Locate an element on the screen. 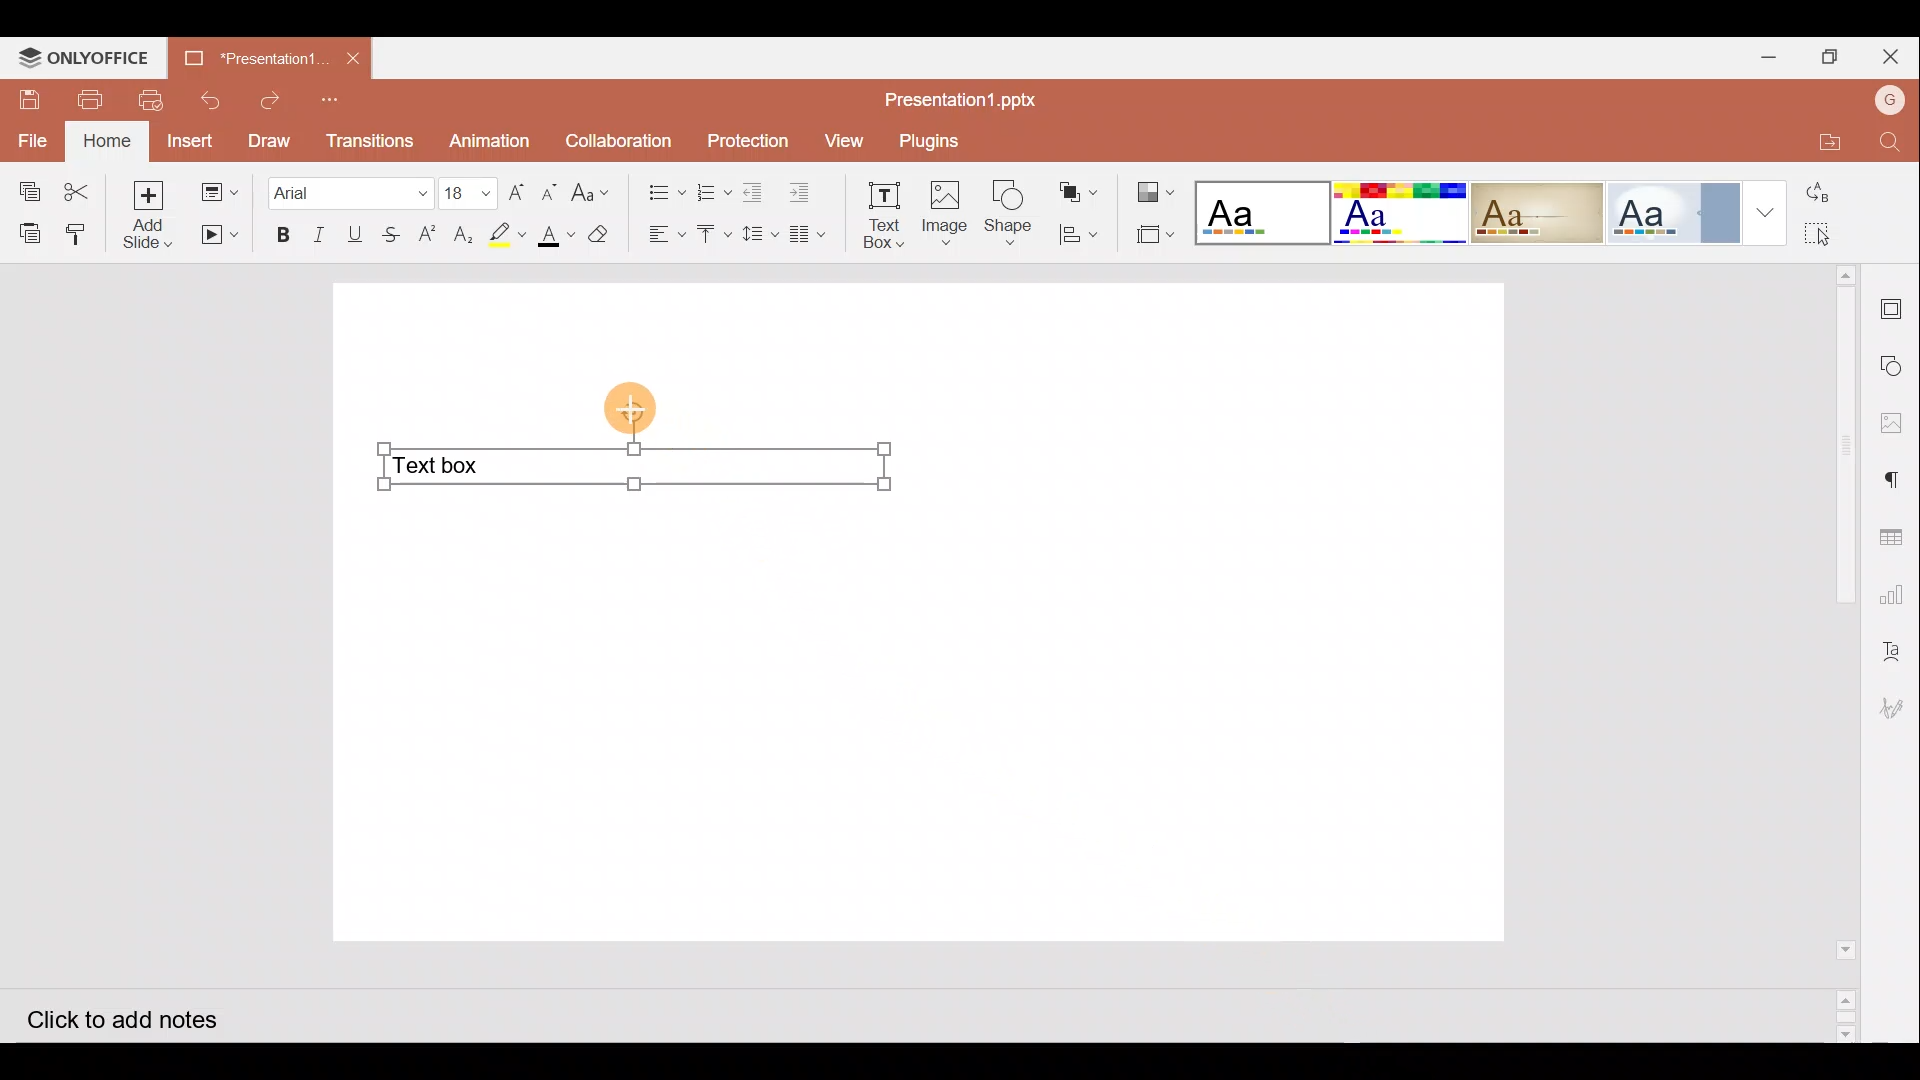 Image resolution: width=1920 pixels, height=1080 pixels. Home is located at coordinates (109, 140).